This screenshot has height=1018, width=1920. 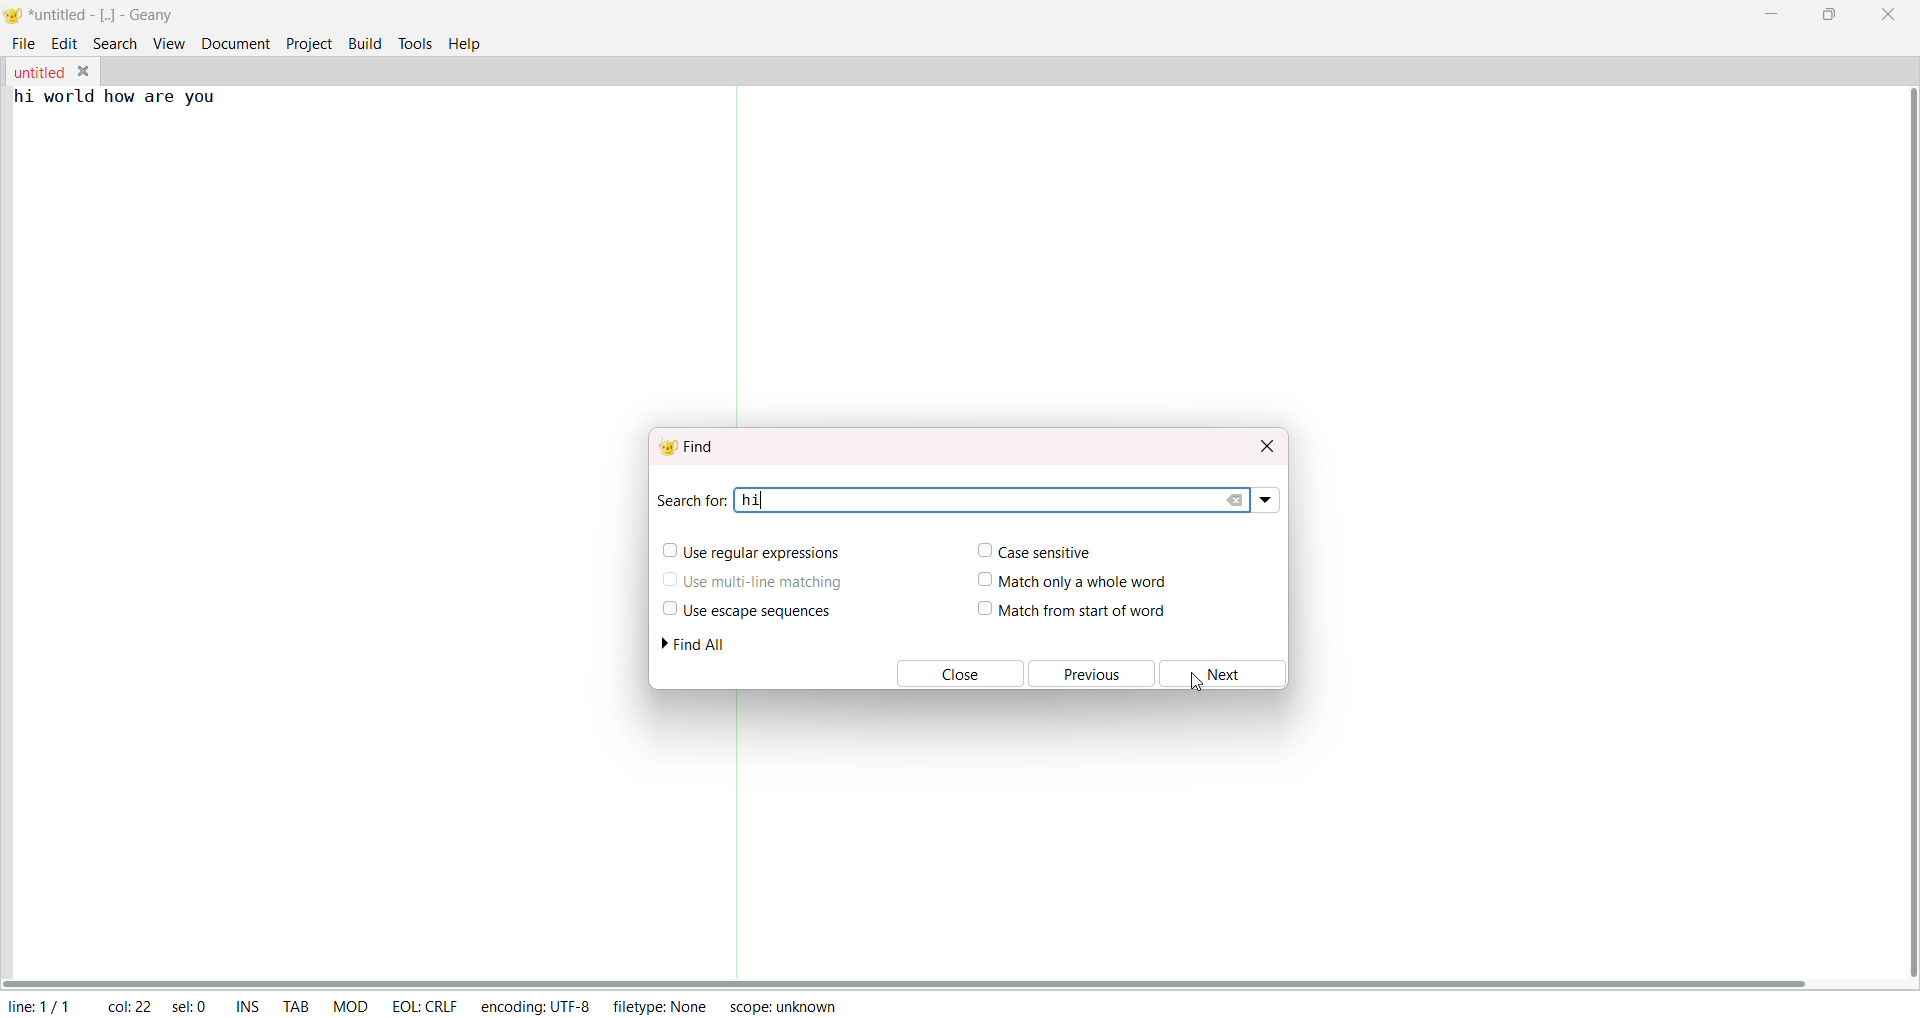 I want to click on match from start of word, so click(x=1069, y=611).